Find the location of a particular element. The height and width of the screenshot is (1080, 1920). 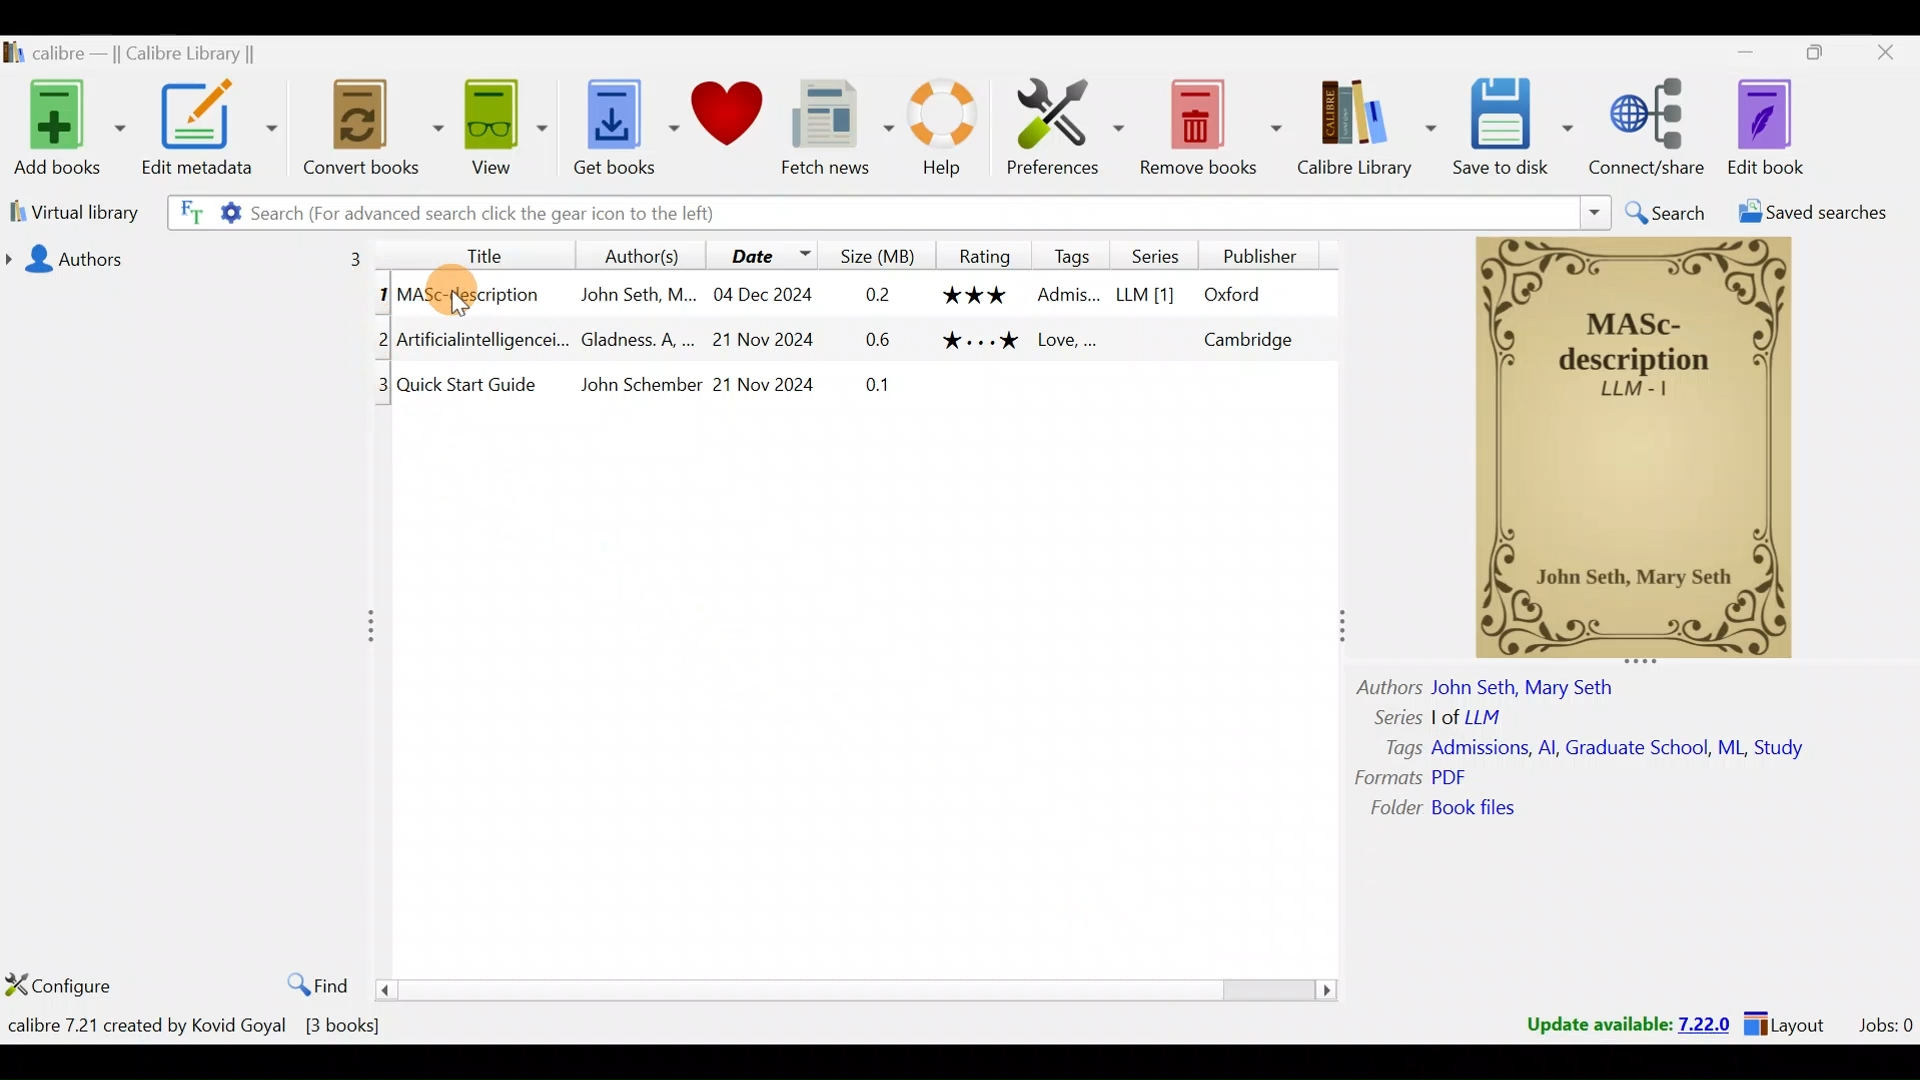

 is located at coordinates (381, 386).